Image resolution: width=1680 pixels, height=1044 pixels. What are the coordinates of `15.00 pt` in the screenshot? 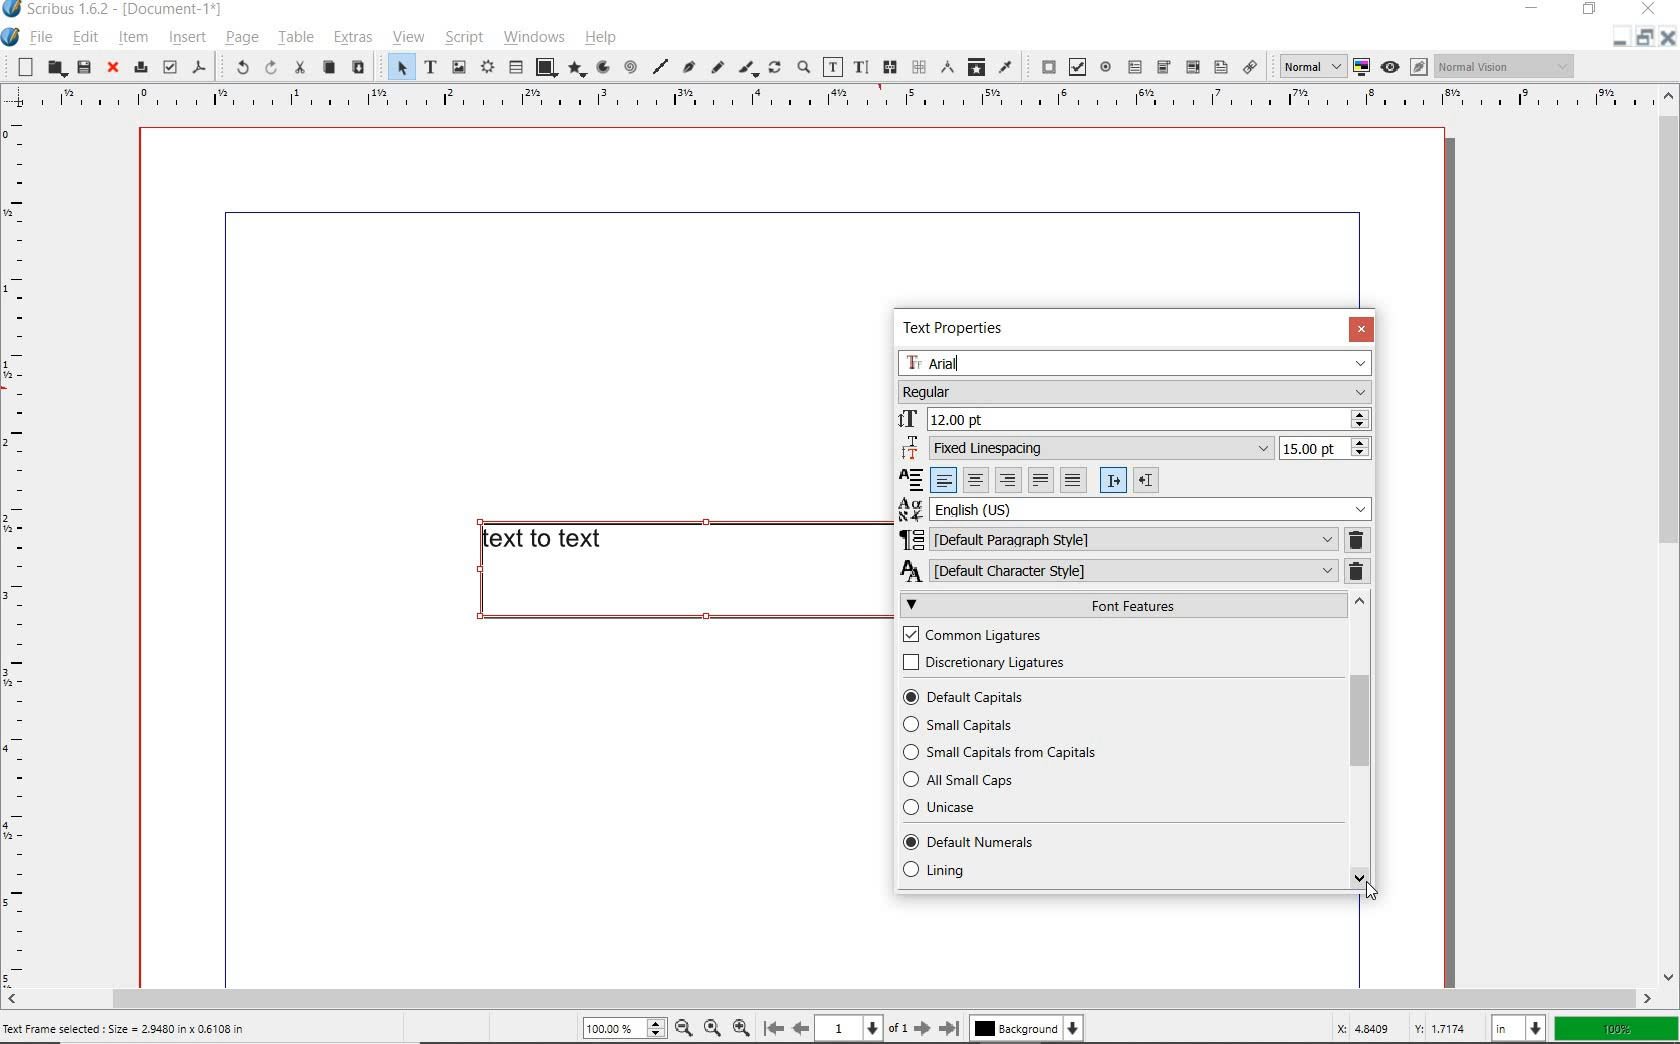 It's located at (1323, 449).